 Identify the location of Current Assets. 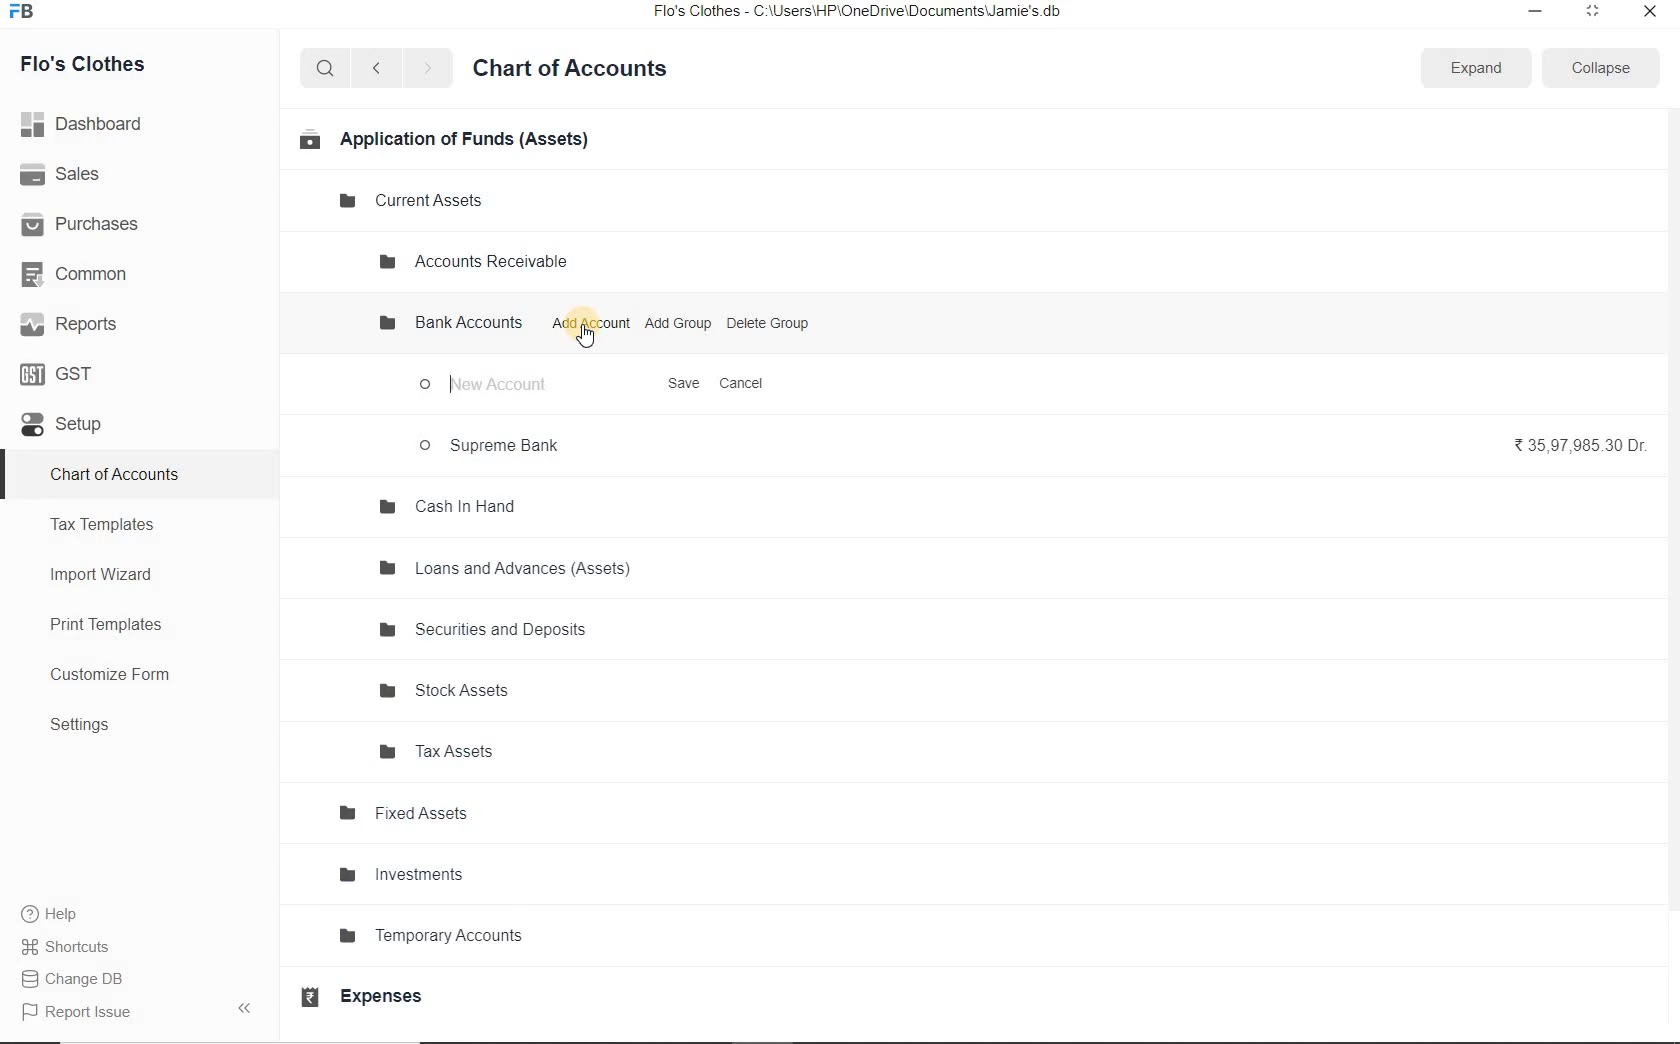
(422, 199).